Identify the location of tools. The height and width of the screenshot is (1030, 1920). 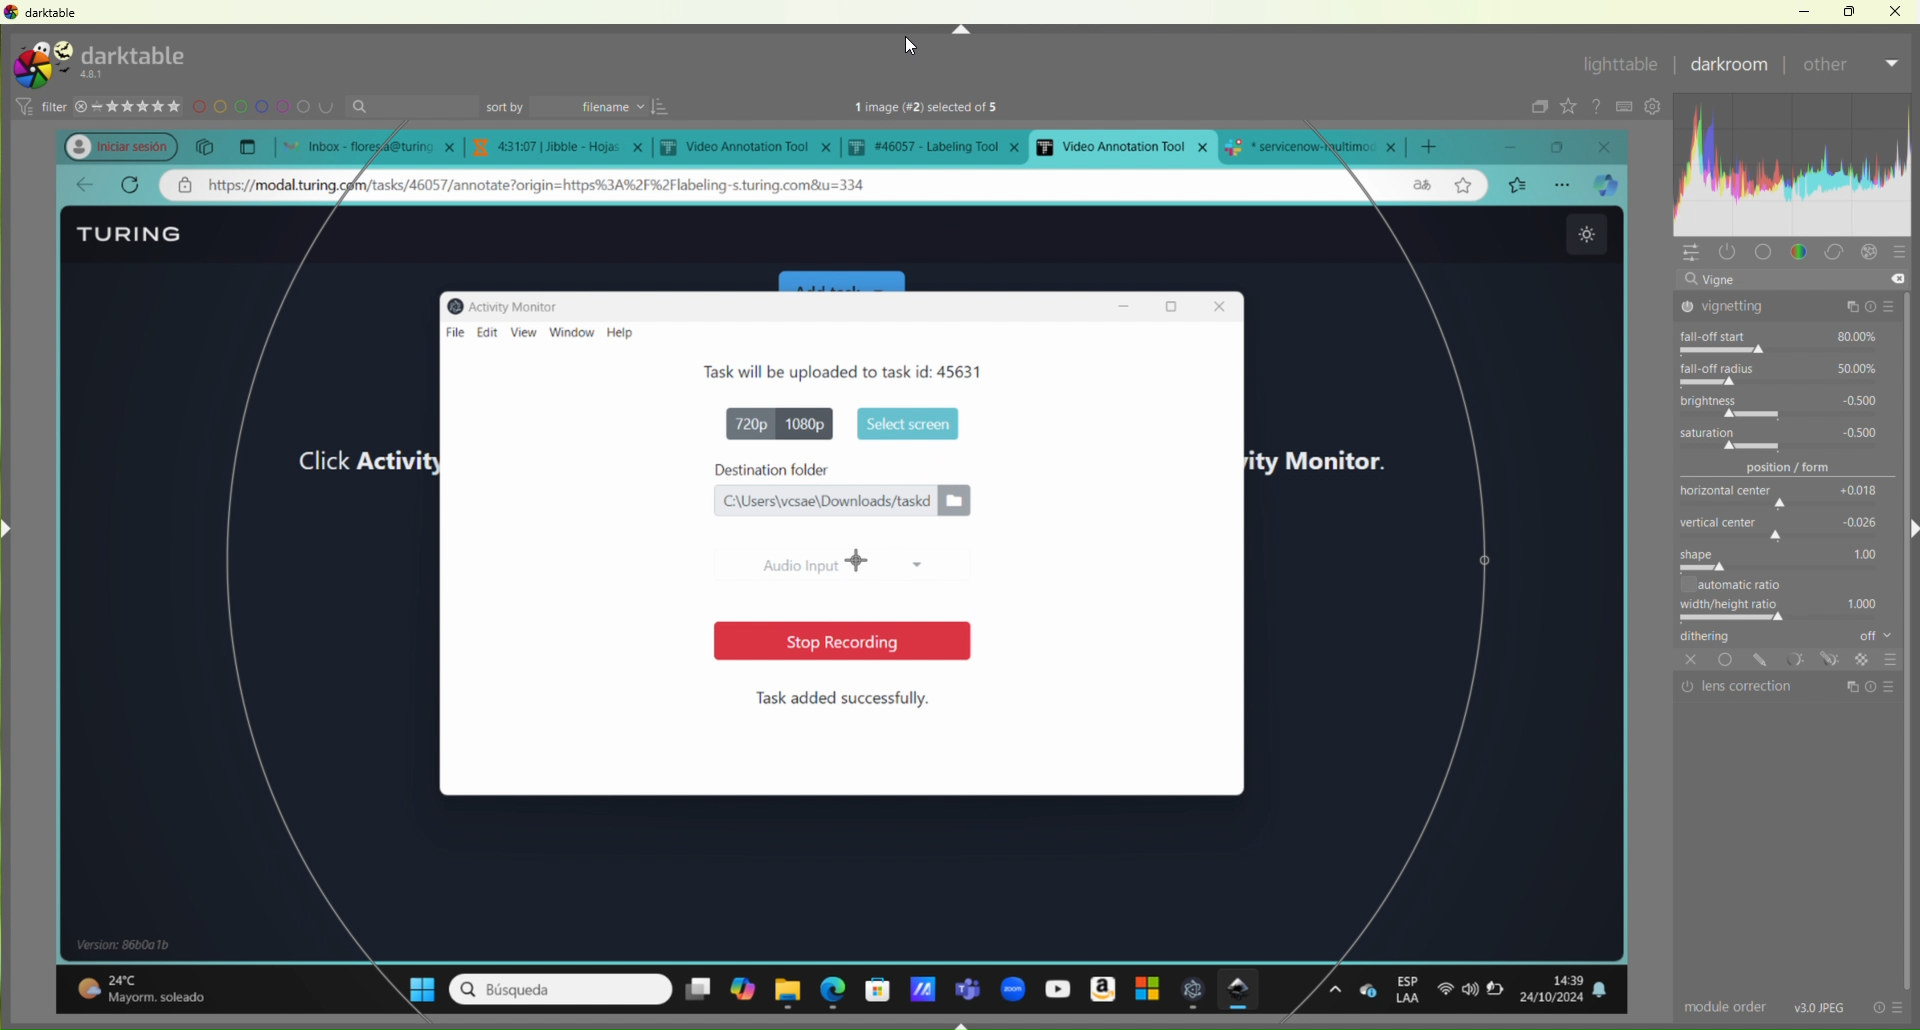
(1772, 660).